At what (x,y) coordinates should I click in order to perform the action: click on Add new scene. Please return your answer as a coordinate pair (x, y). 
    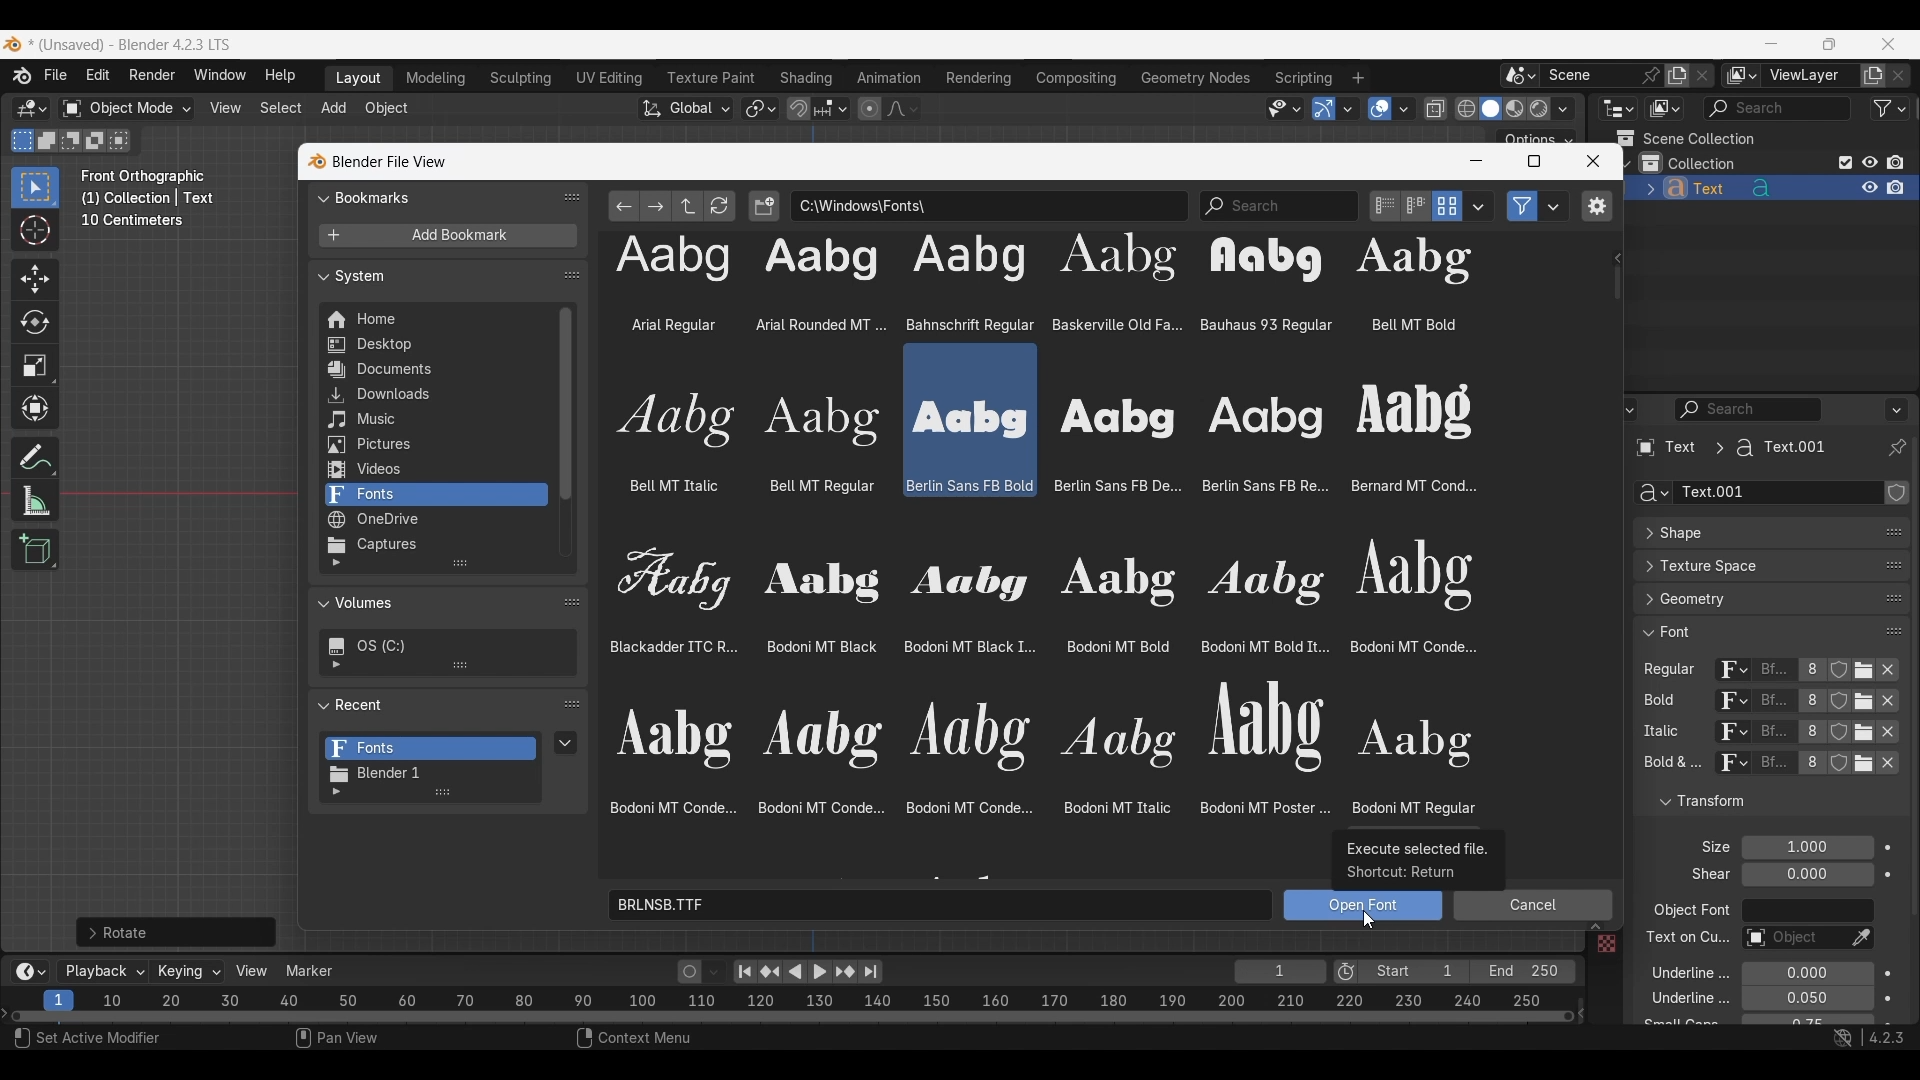
    Looking at the image, I should click on (1677, 76).